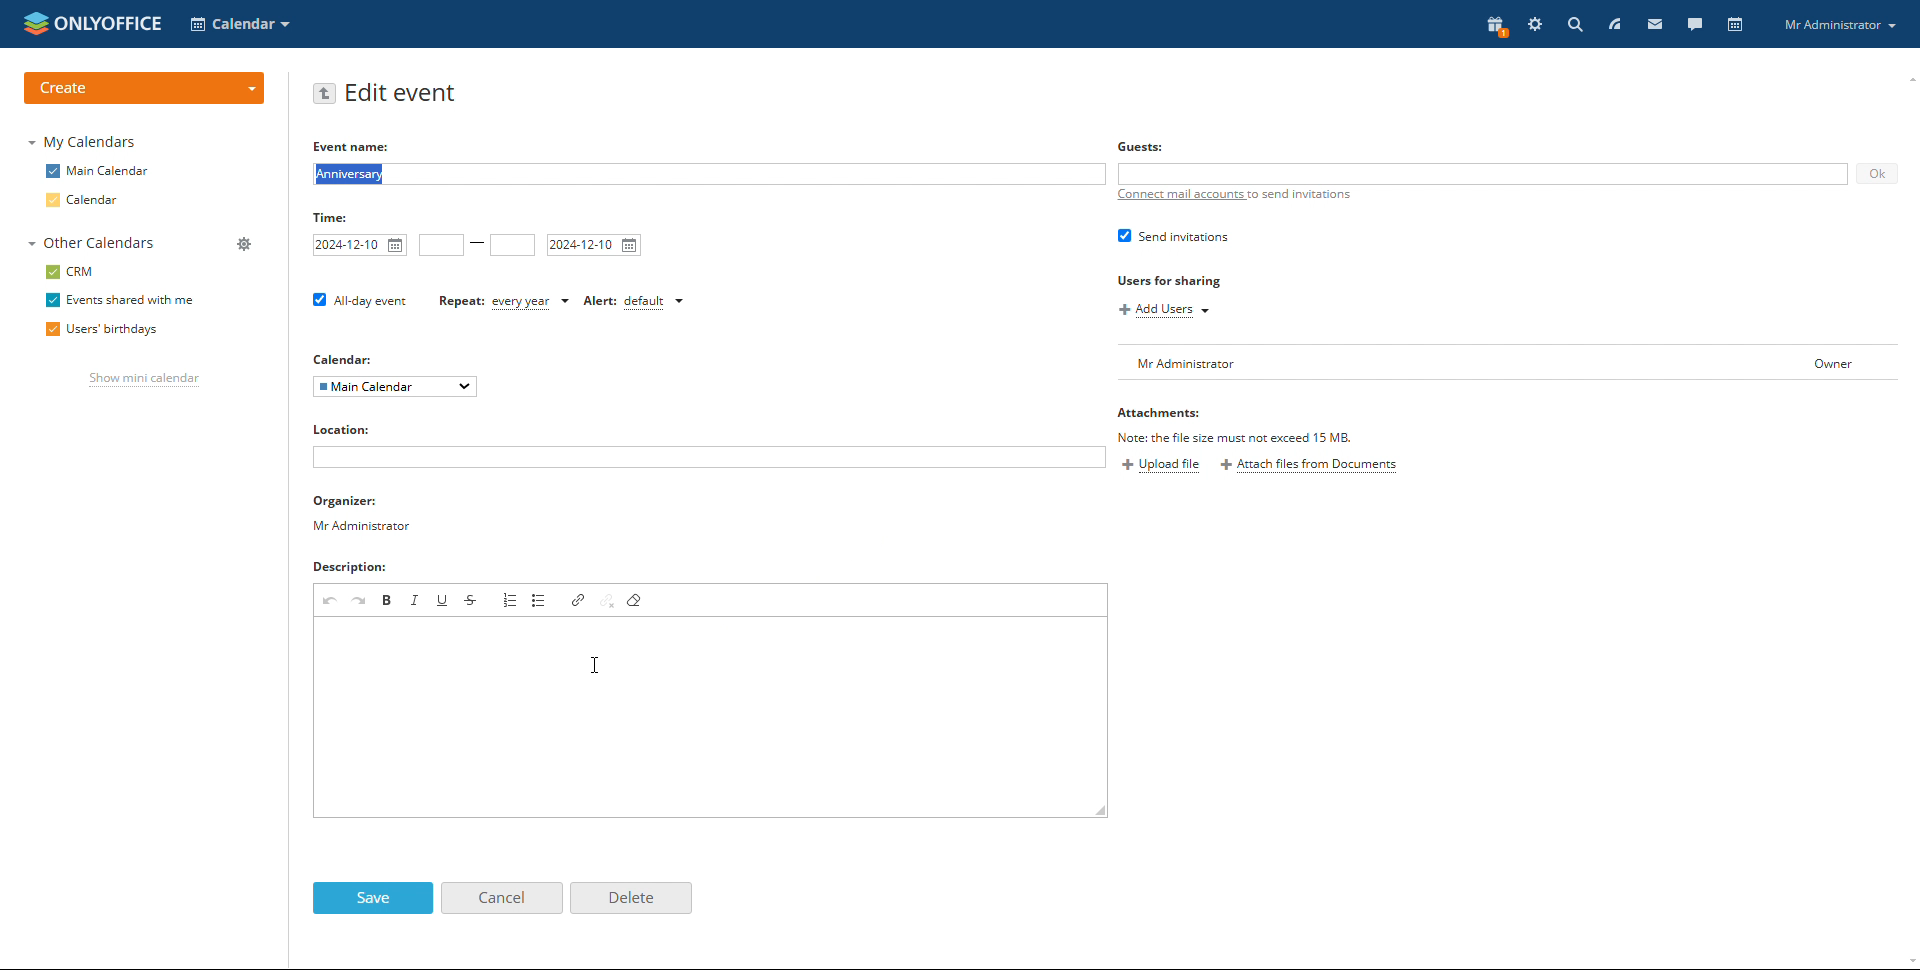 The height and width of the screenshot is (970, 1920). I want to click on upload file, so click(1164, 464).